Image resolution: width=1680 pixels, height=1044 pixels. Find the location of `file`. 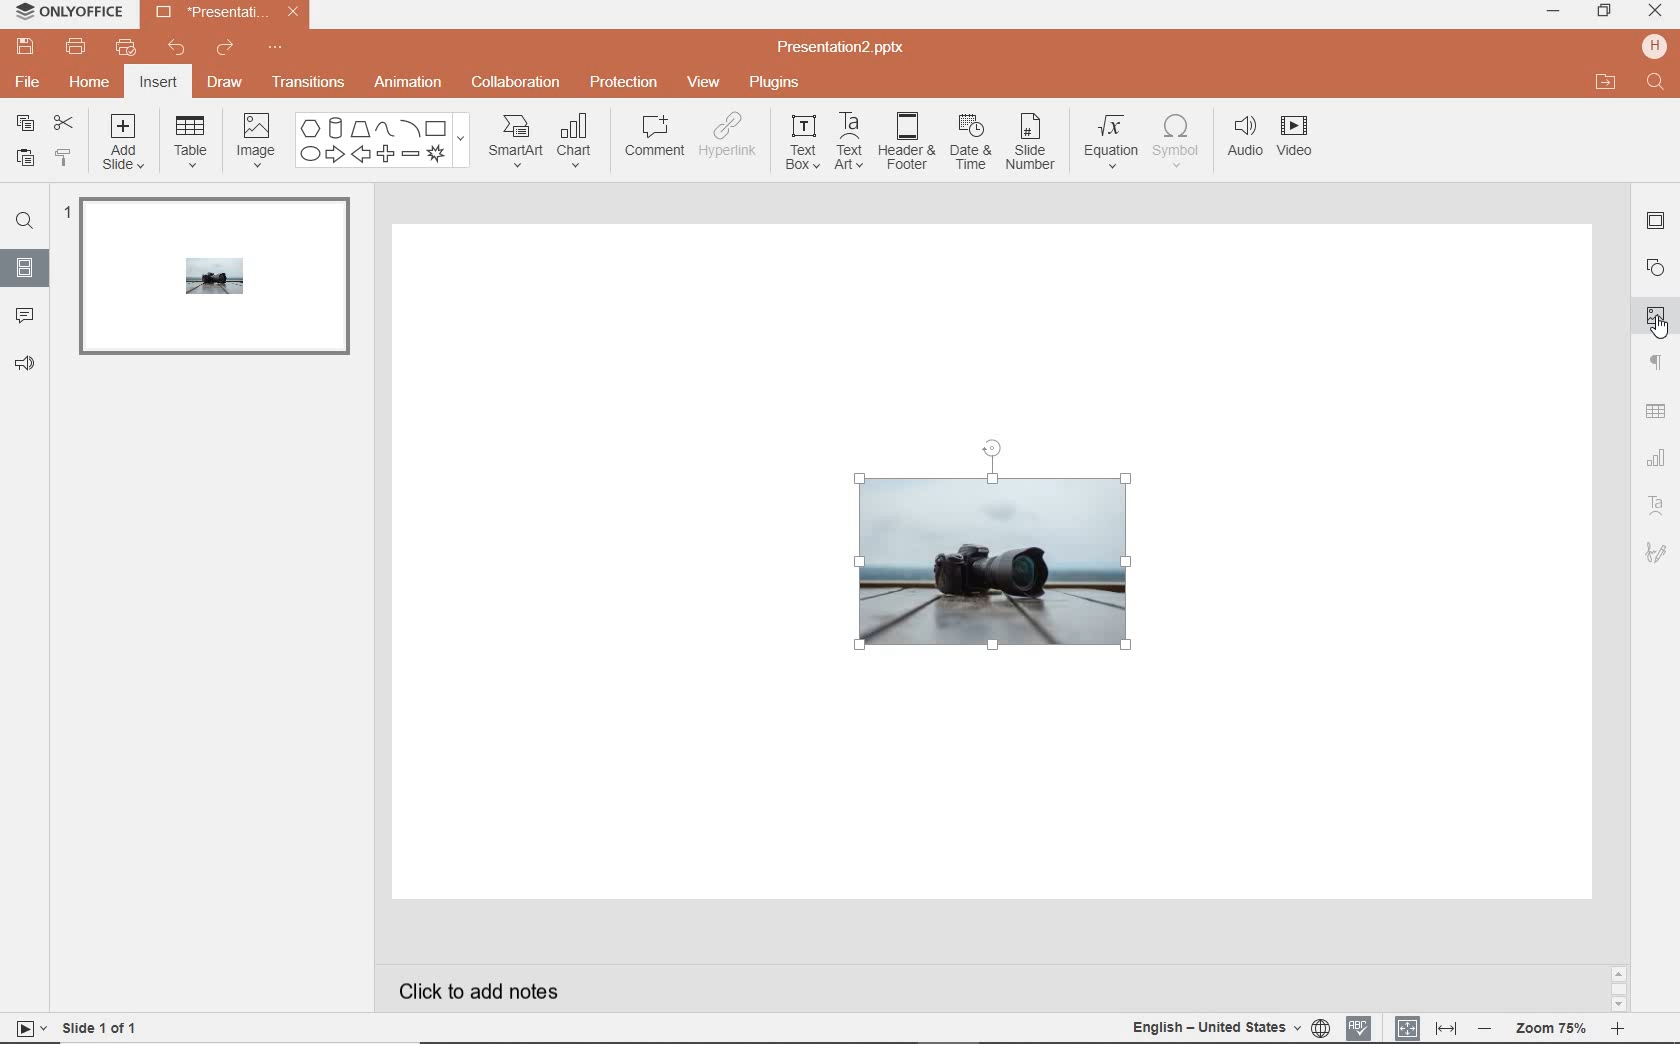

file is located at coordinates (29, 84).